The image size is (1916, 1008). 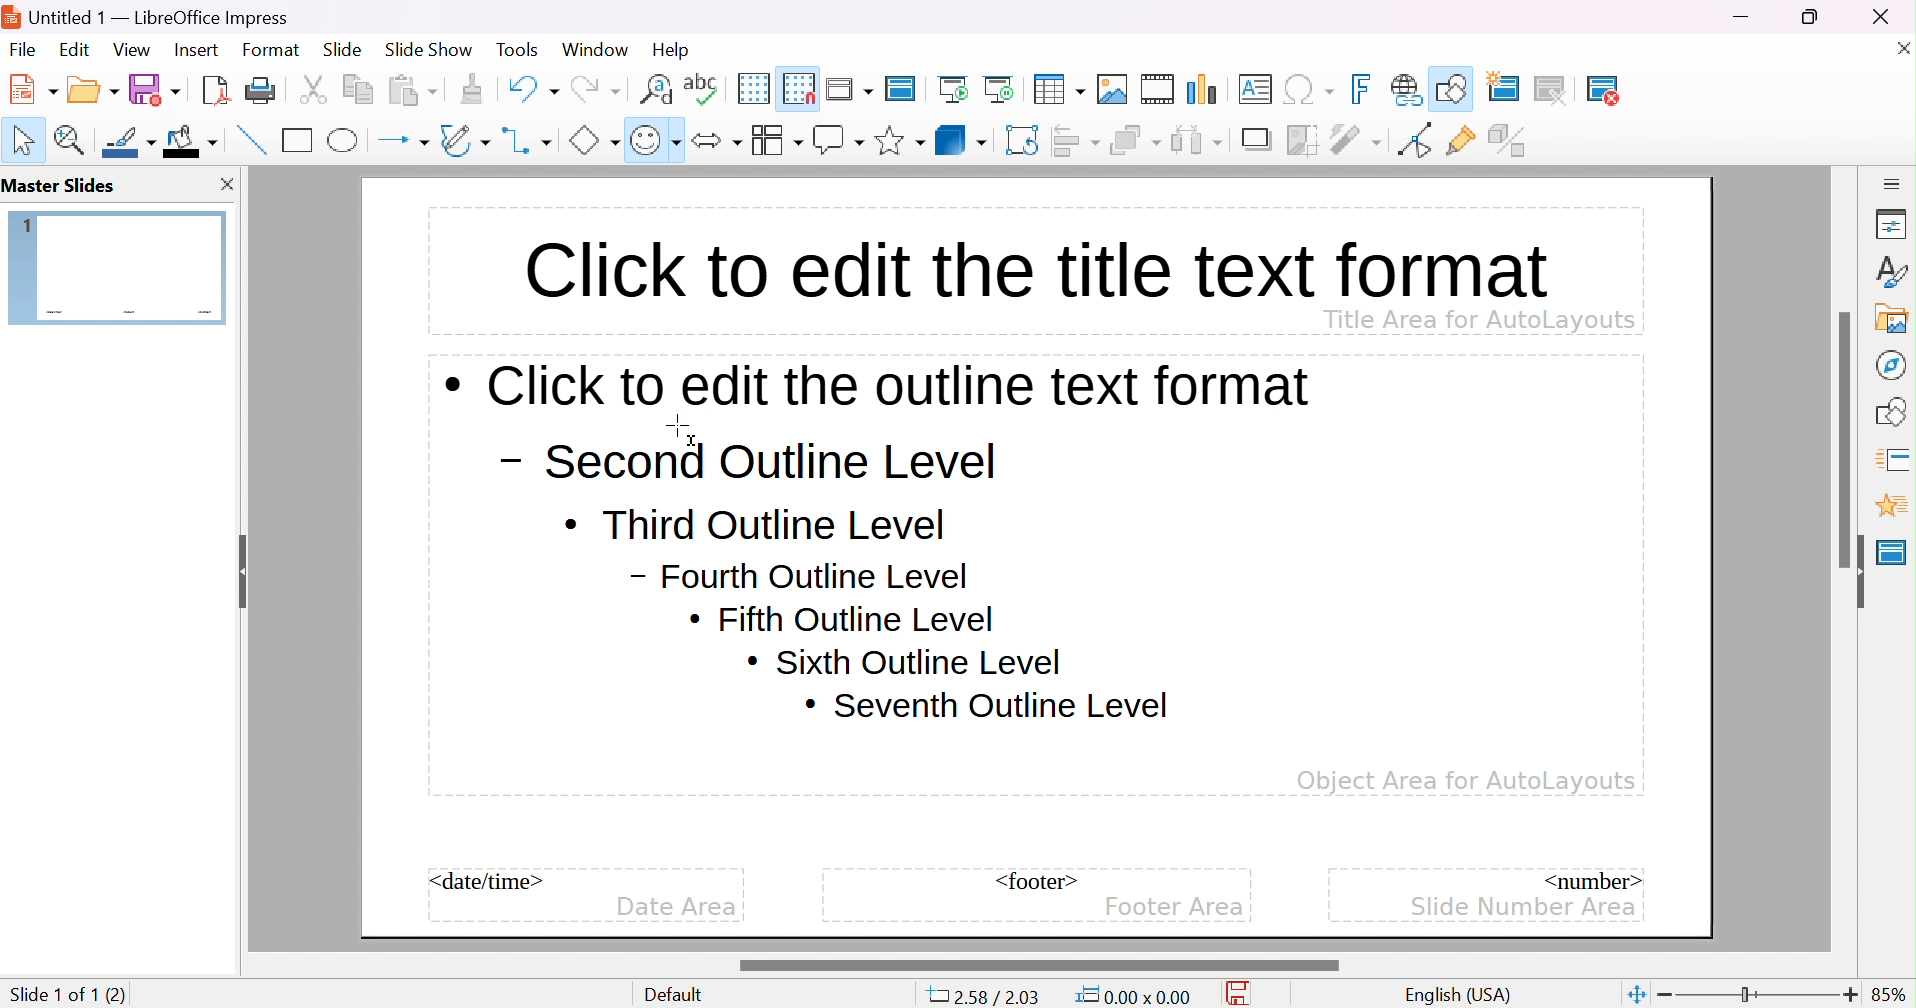 I want to click on open, so click(x=95, y=87).